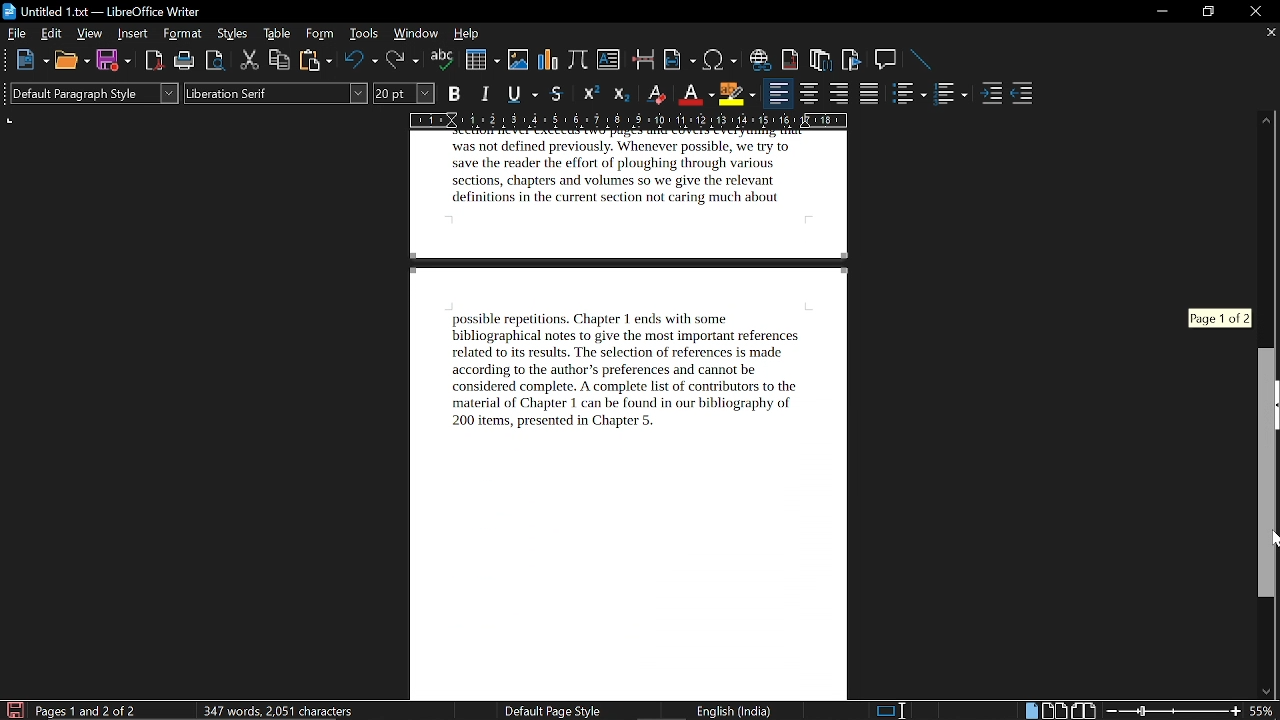  Describe the element at coordinates (183, 34) in the screenshot. I see `format` at that location.